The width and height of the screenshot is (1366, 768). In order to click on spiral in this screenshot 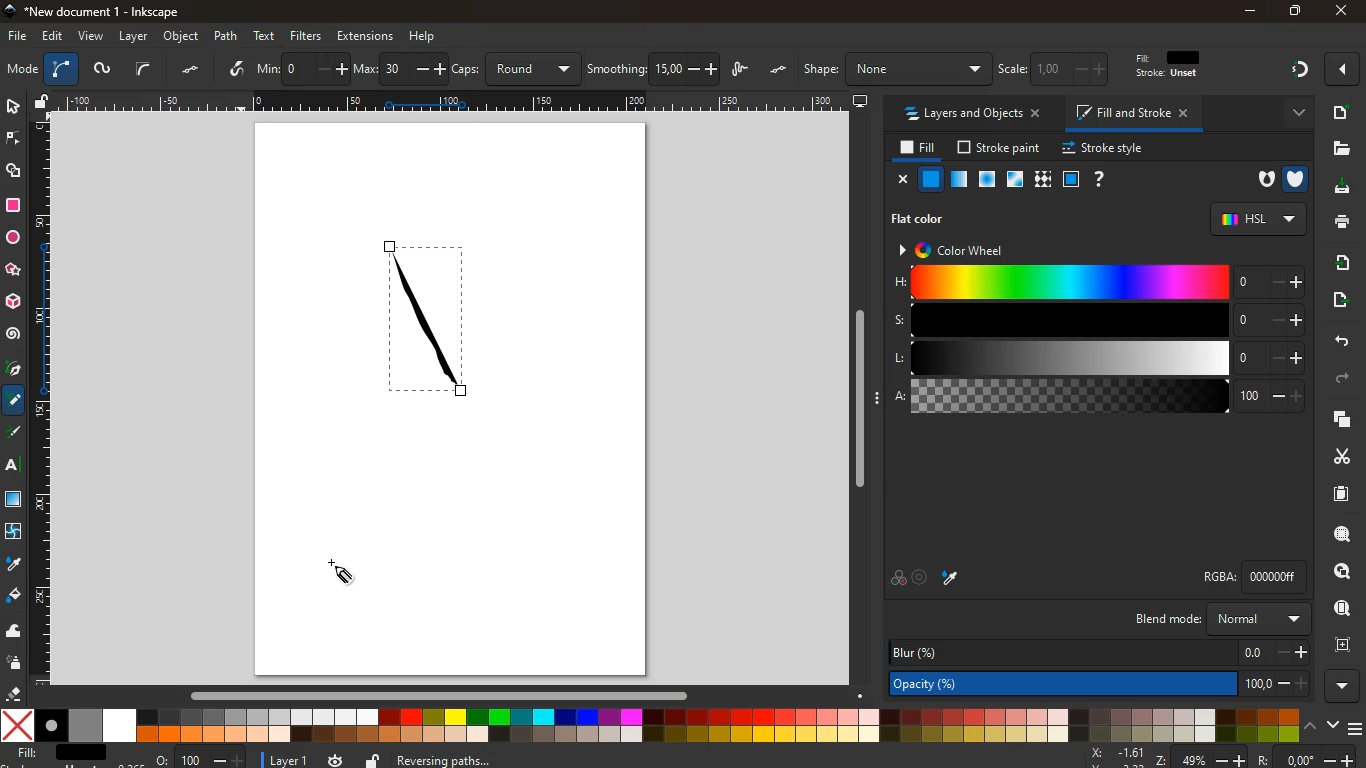, I will do `click(13, 334)`.